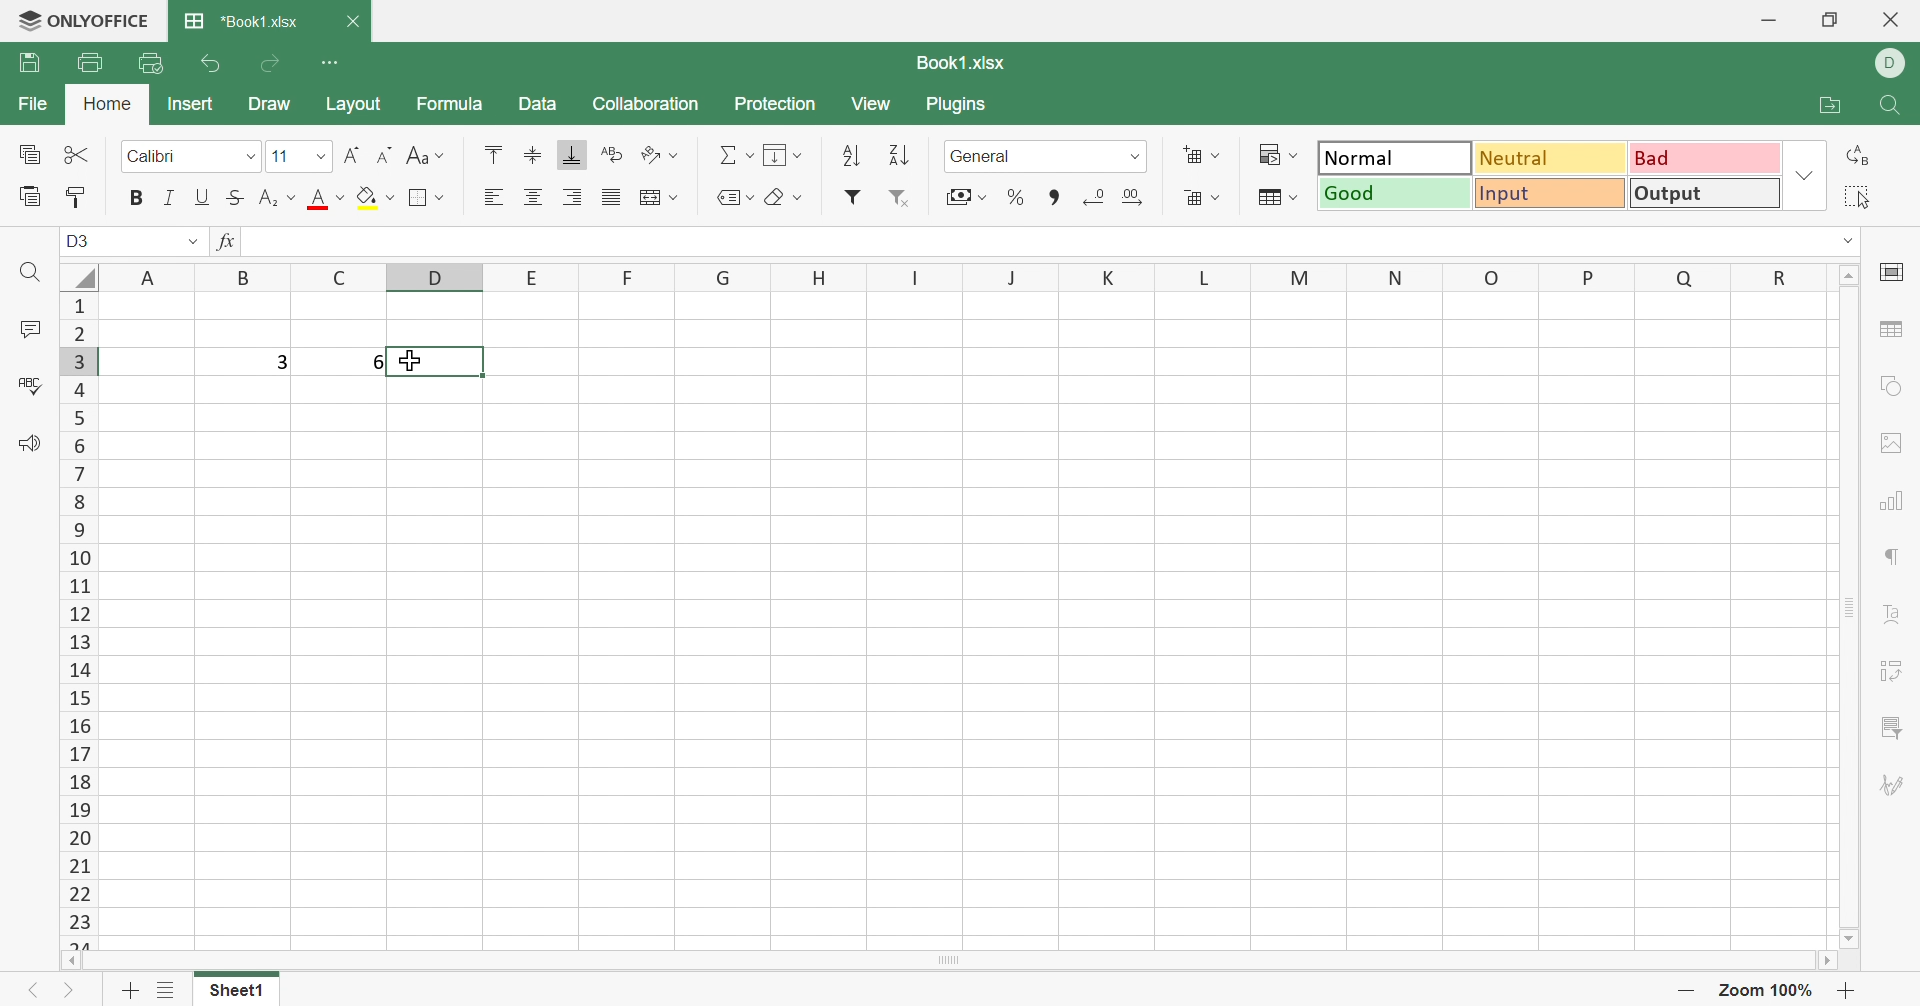 This screenshot has width=1920, height=1006. Describe the element at coordinates (1096, 197) in the screenshot. I see `Decrease decimal` at that location.